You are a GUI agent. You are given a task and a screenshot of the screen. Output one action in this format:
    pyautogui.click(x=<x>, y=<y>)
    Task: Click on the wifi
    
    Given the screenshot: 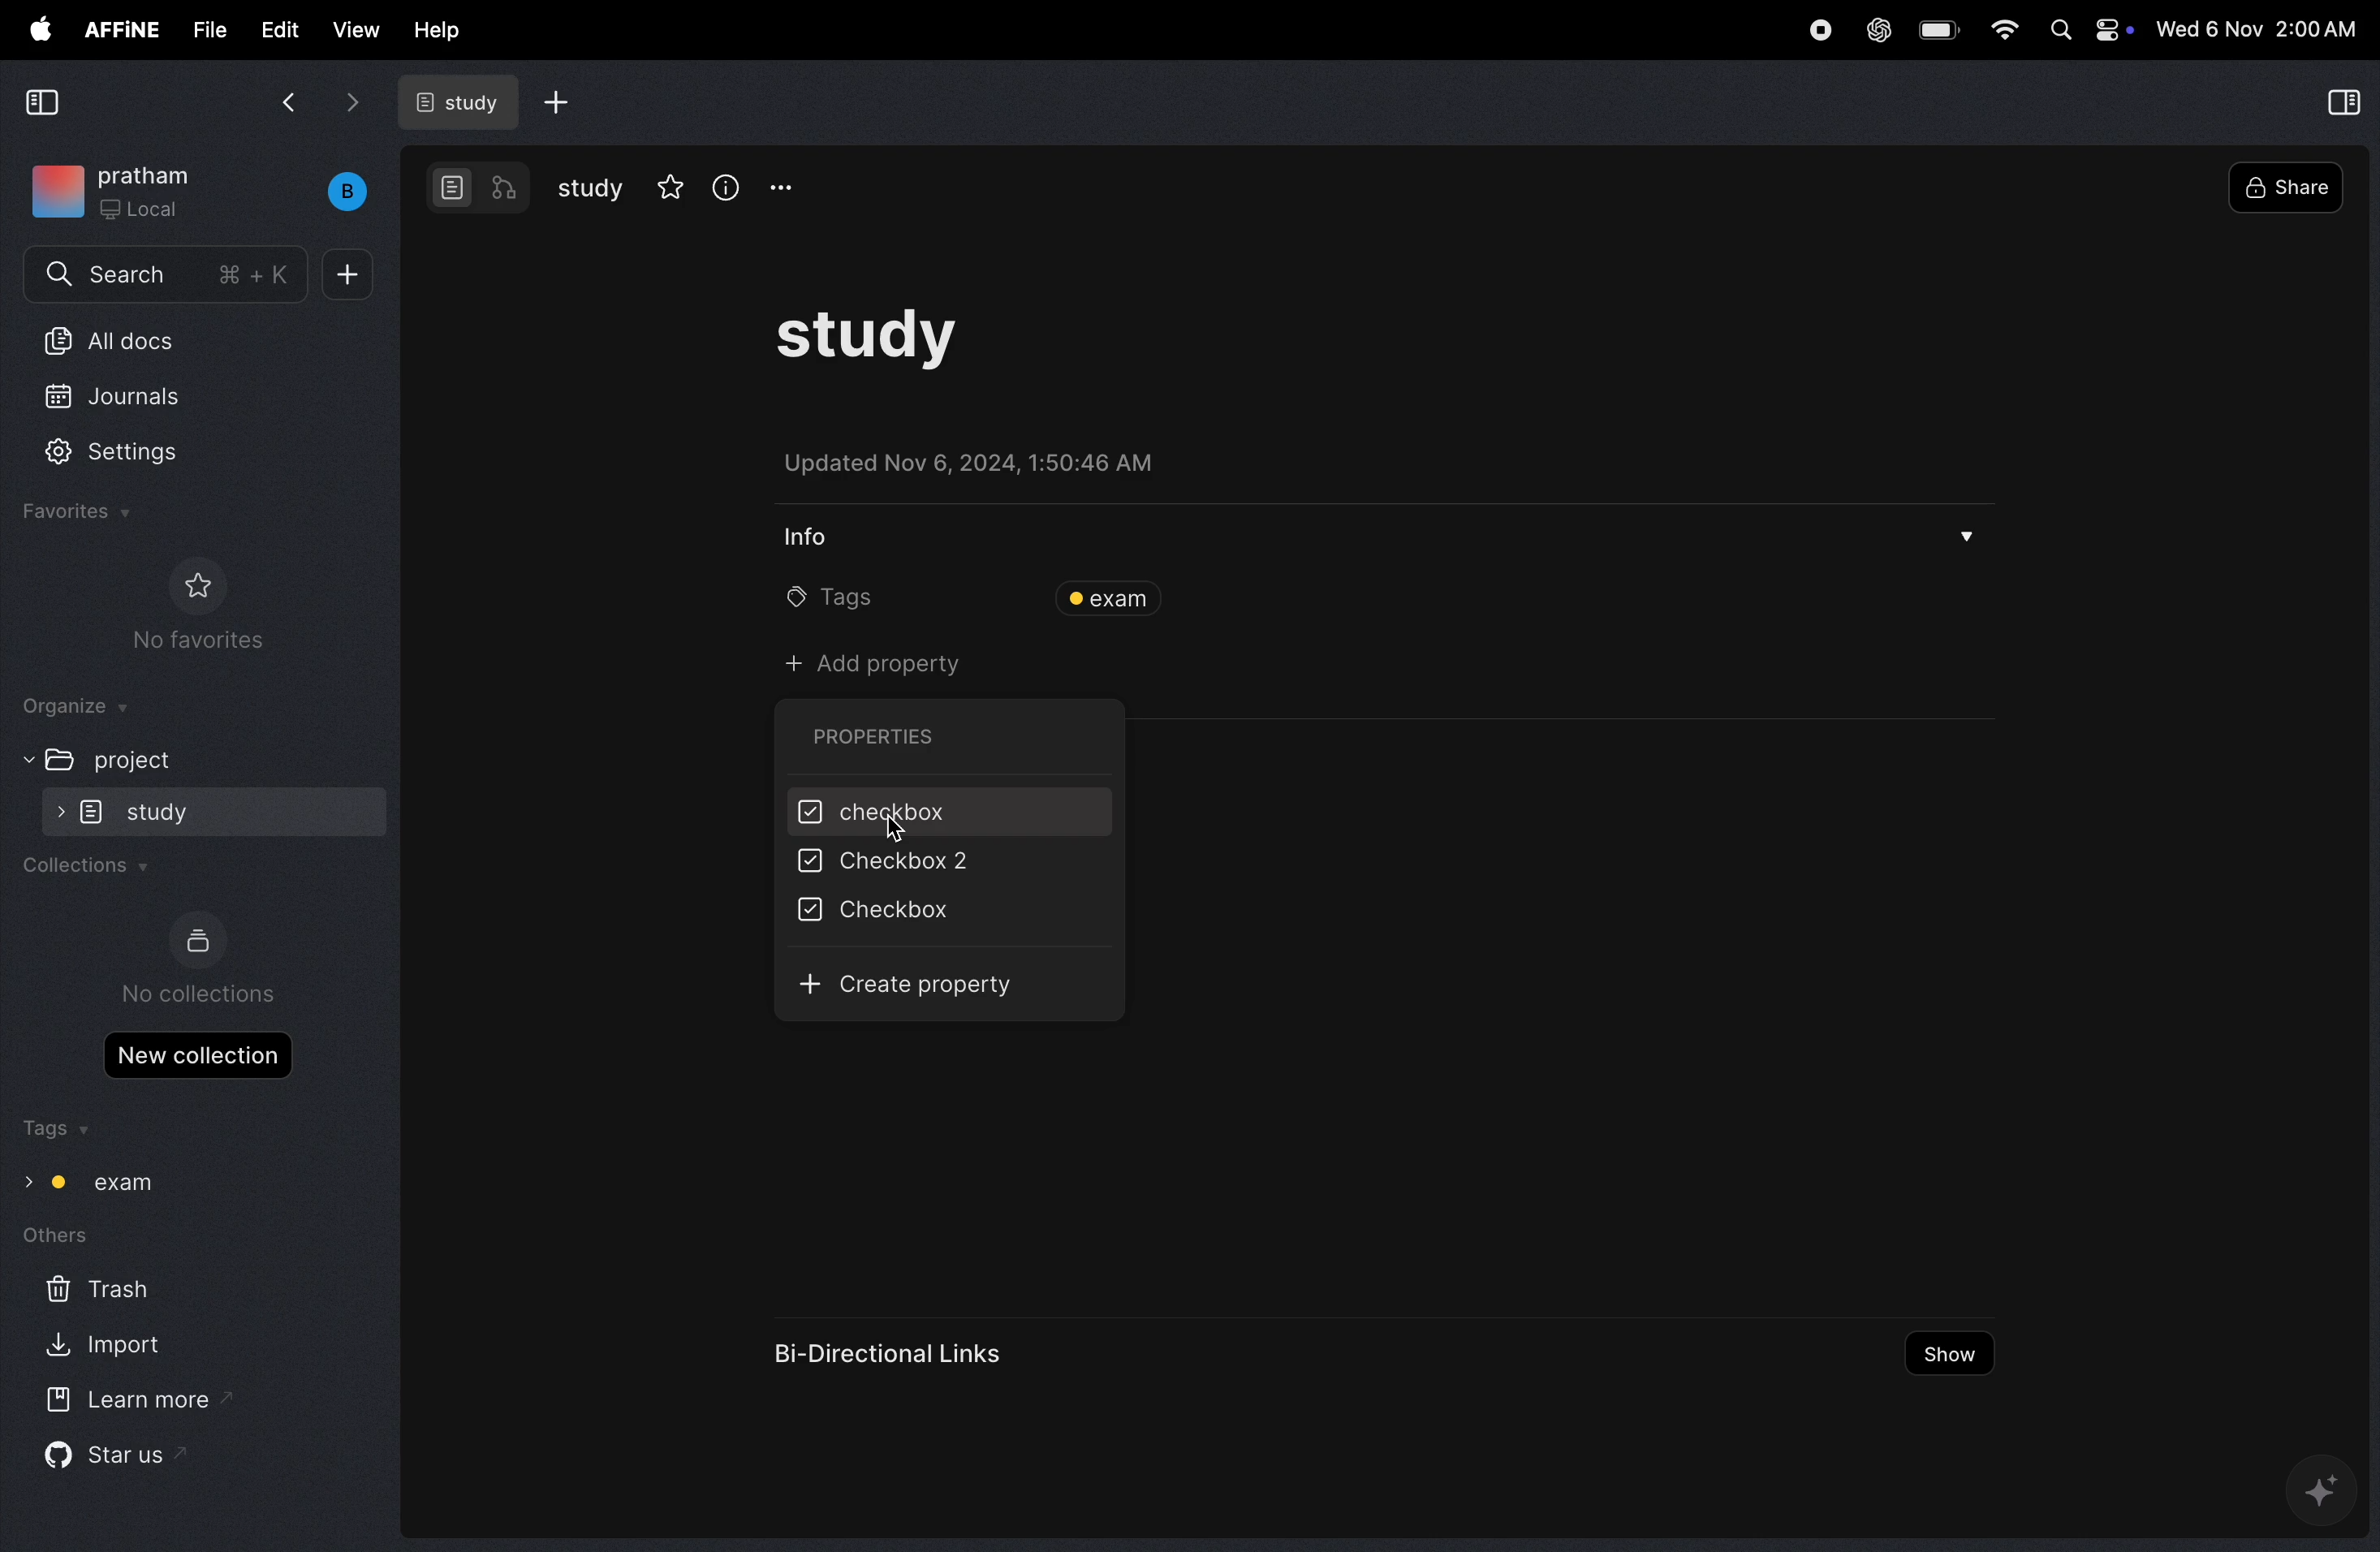 What is the action you would take?
    pyautogui.click(x=2004, y=32)
    